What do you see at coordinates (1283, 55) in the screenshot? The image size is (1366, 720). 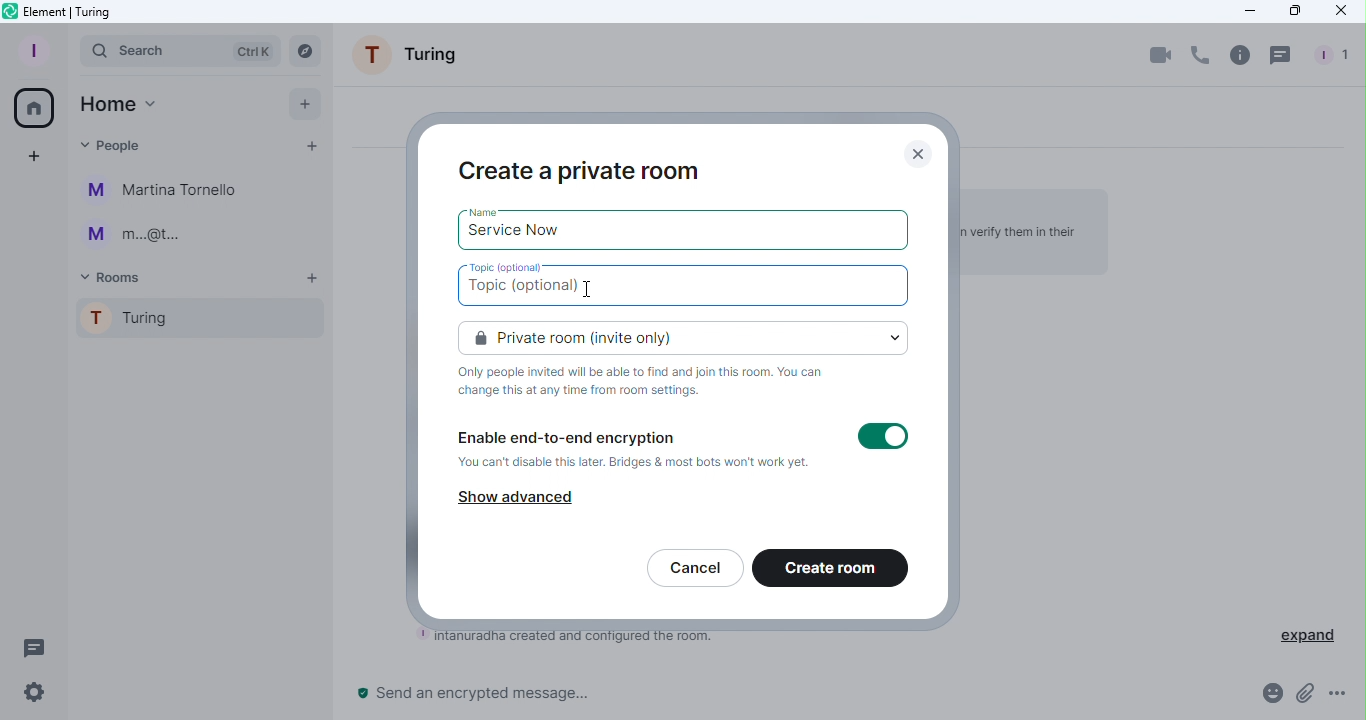 I see `Threads` at bounding box center [1283, 55].